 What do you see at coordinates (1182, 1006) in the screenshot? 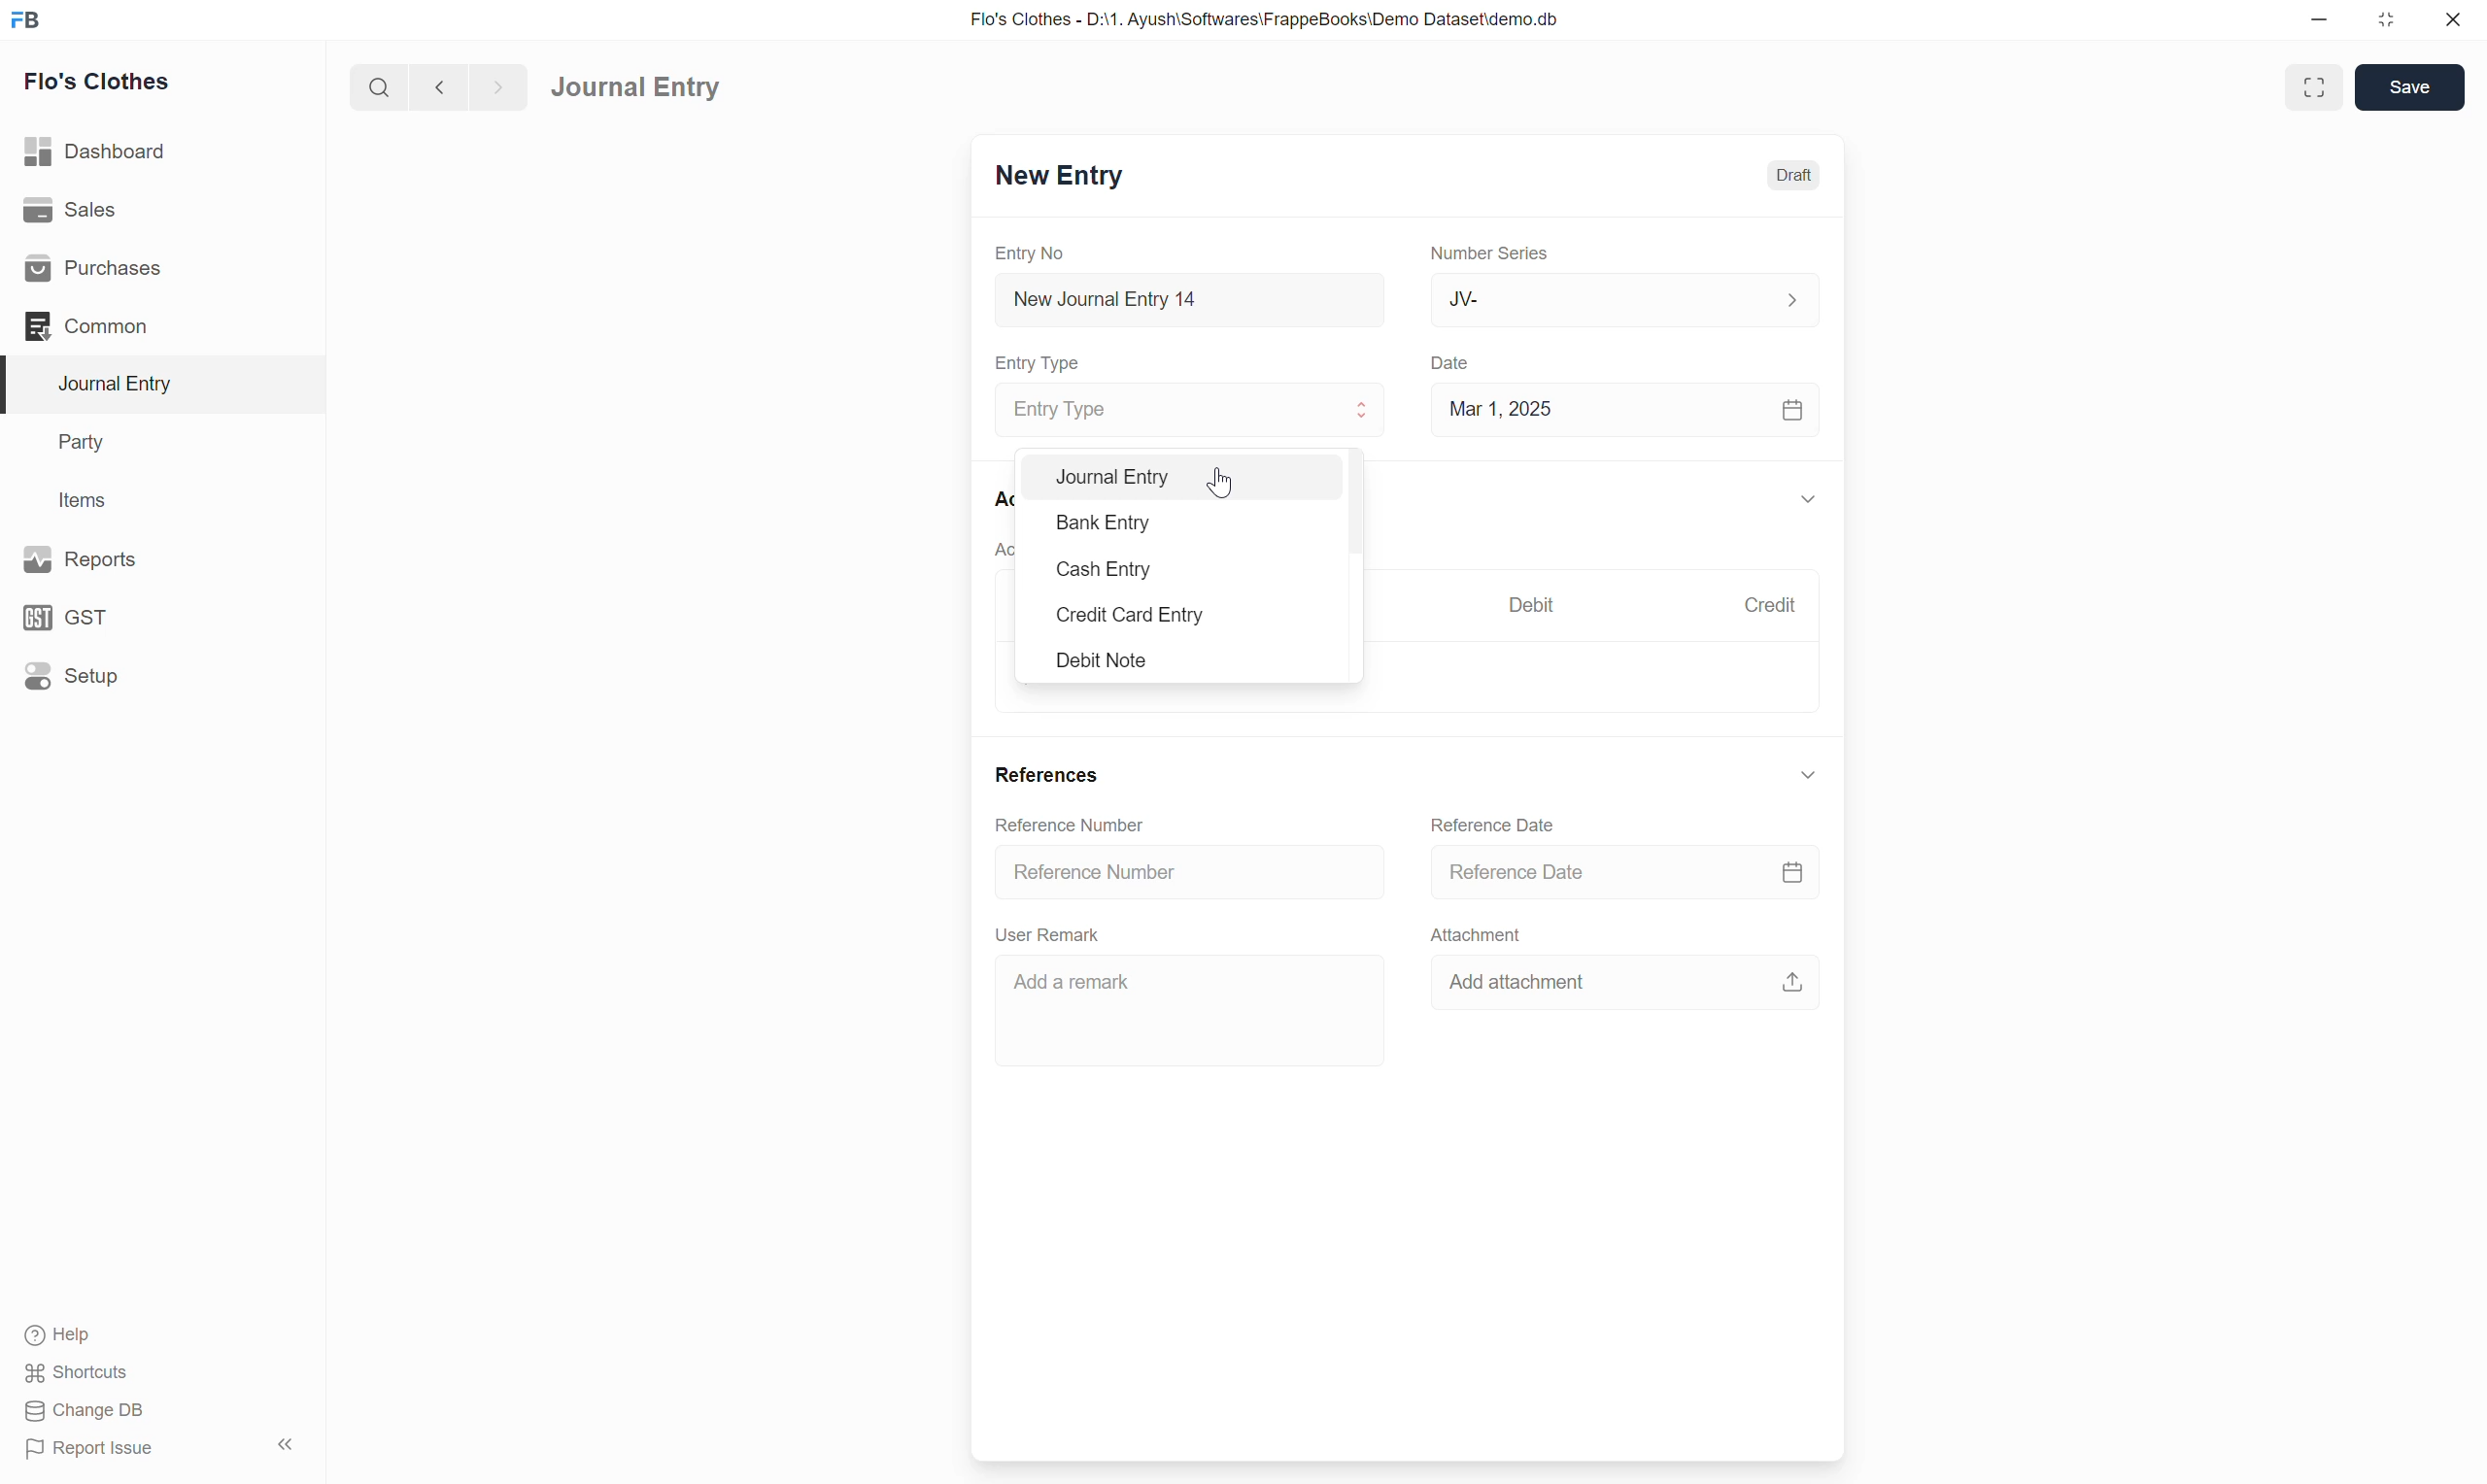
I see `Add a remark` at bounding box center [1182, 1006].